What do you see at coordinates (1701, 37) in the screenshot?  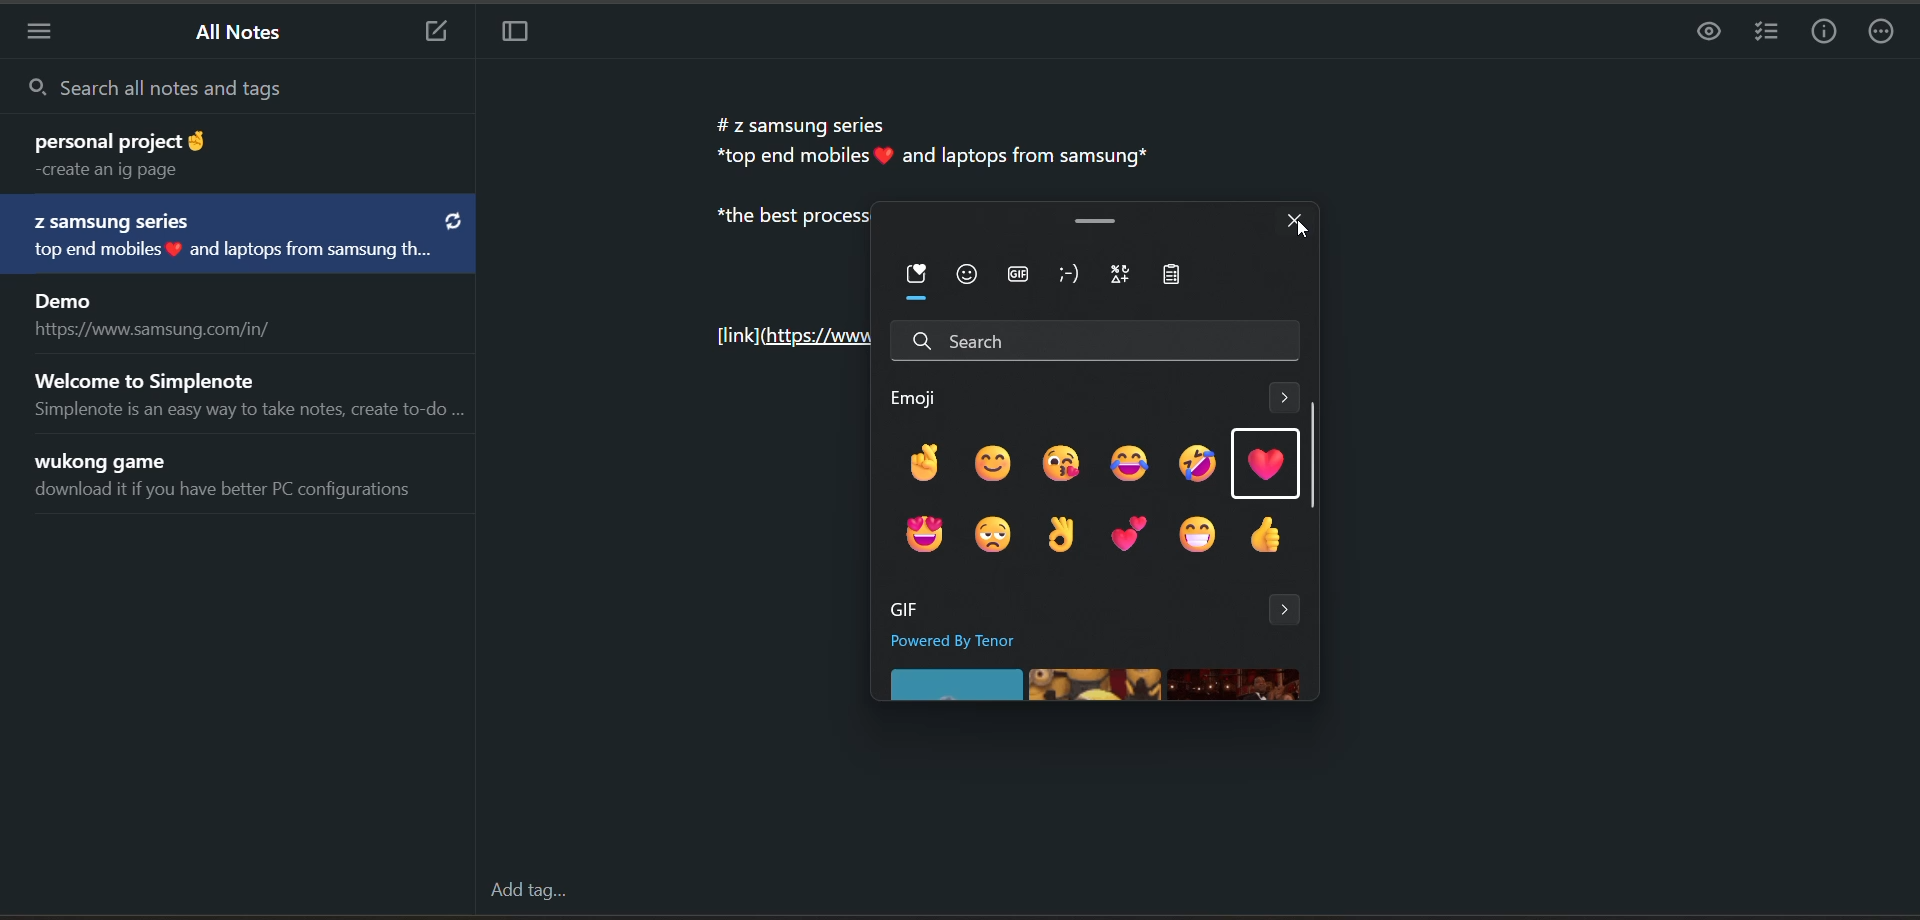 I see `preview` at bounding box center [1701, 37].